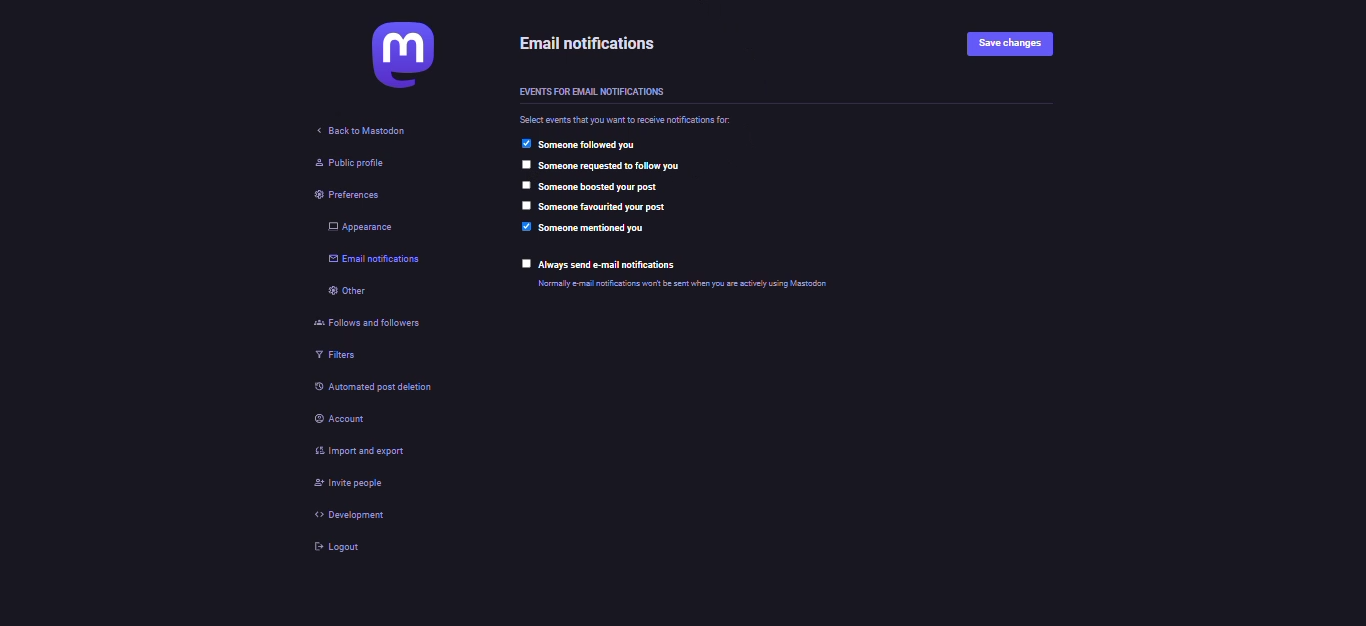  What do you see at coordinates (524, 143) in the screenshot?
I see `enabled` at bounding box center [524, 143].